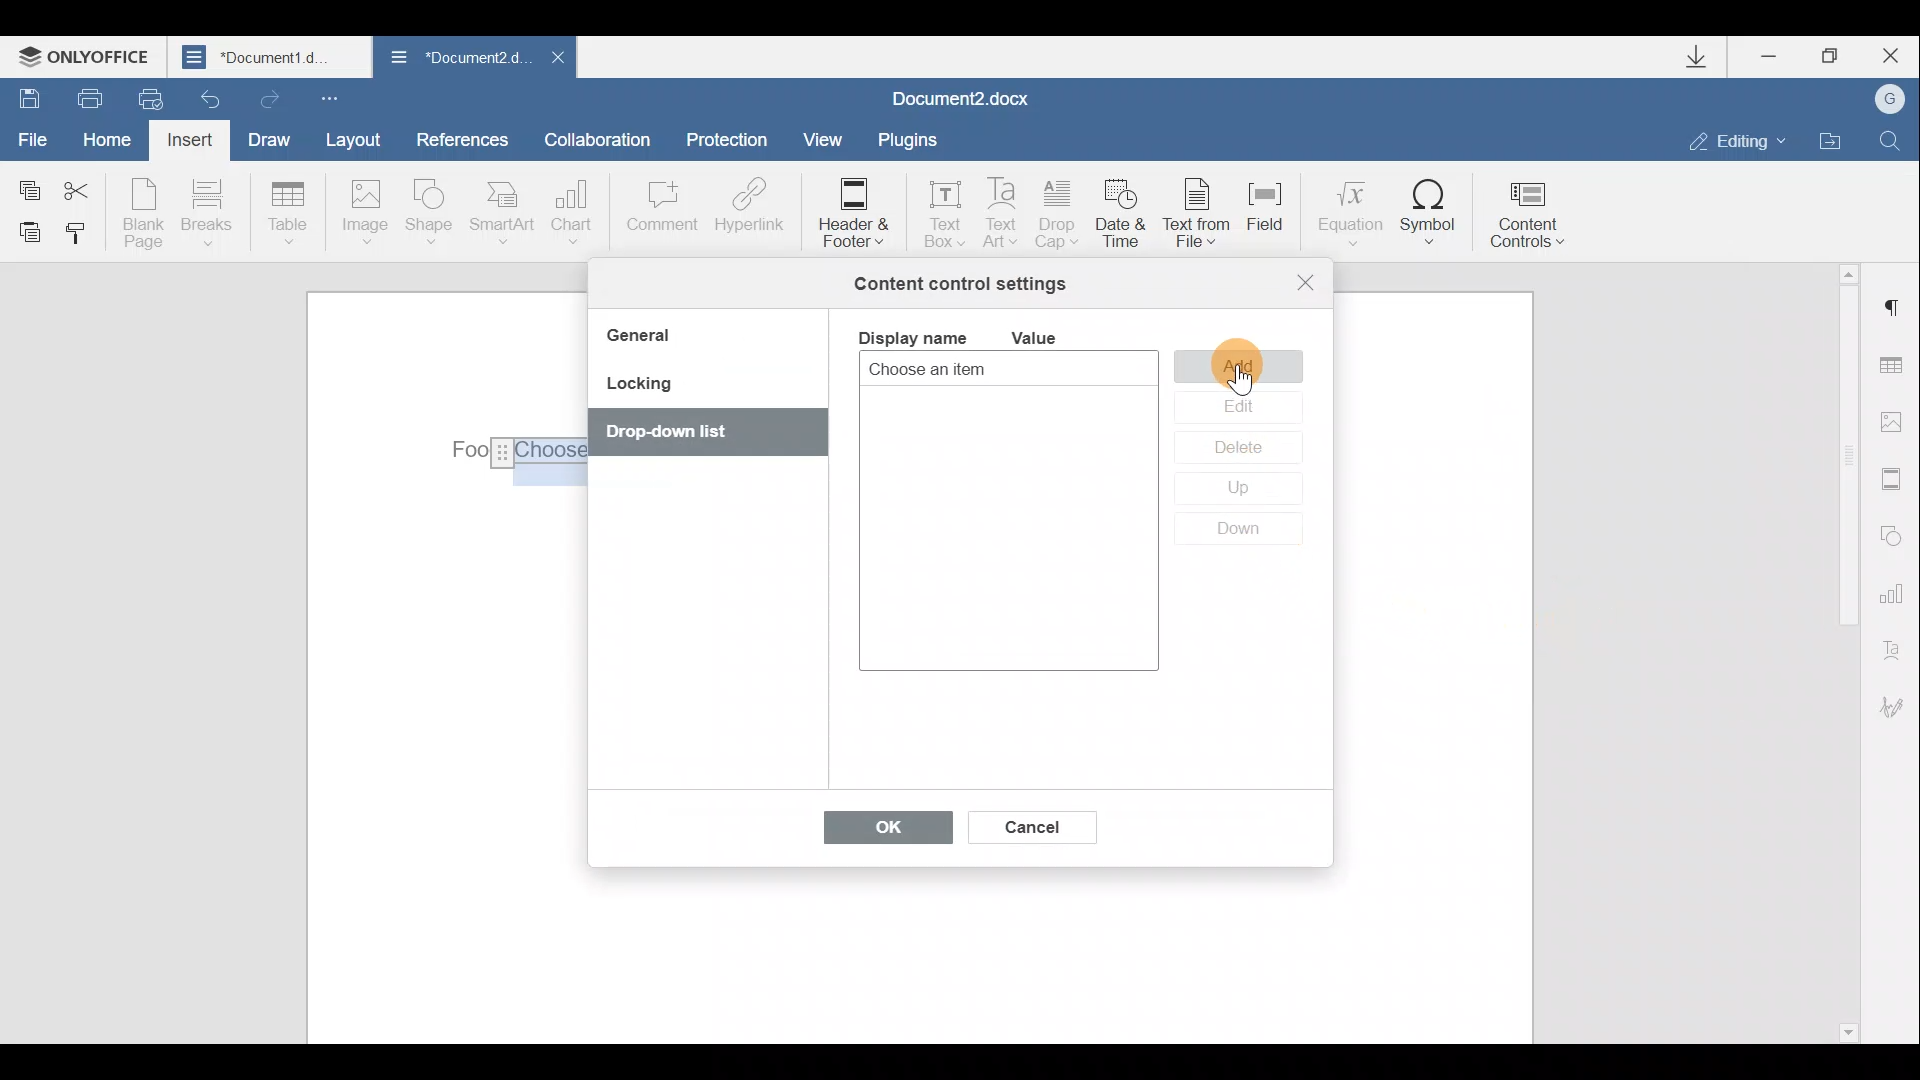 This screenshot has height=1080, width=1920. Describe the element at coordinates (1237, 408) in the screenshot. I see `Edit` at that location.